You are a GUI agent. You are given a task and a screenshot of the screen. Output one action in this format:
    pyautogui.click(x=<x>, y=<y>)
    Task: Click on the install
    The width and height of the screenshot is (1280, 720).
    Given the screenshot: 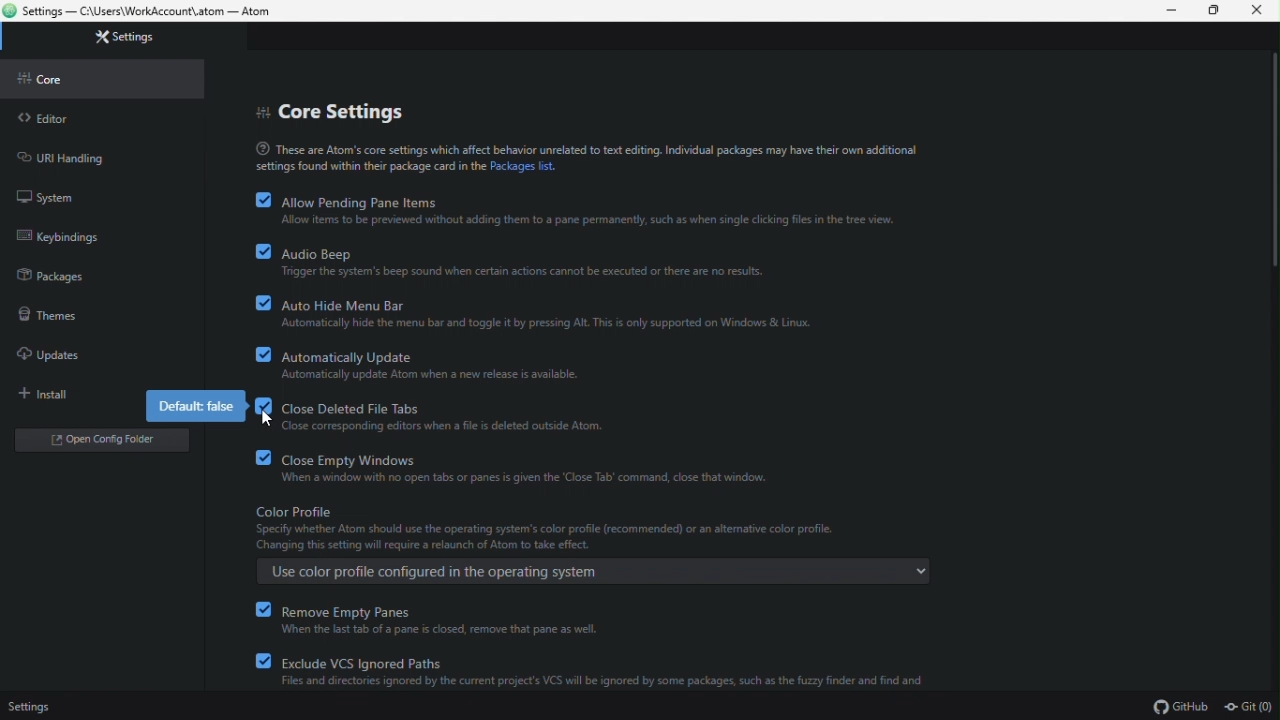 What is the action you would take?
    pyautogui.click(x=50, y=395)
    